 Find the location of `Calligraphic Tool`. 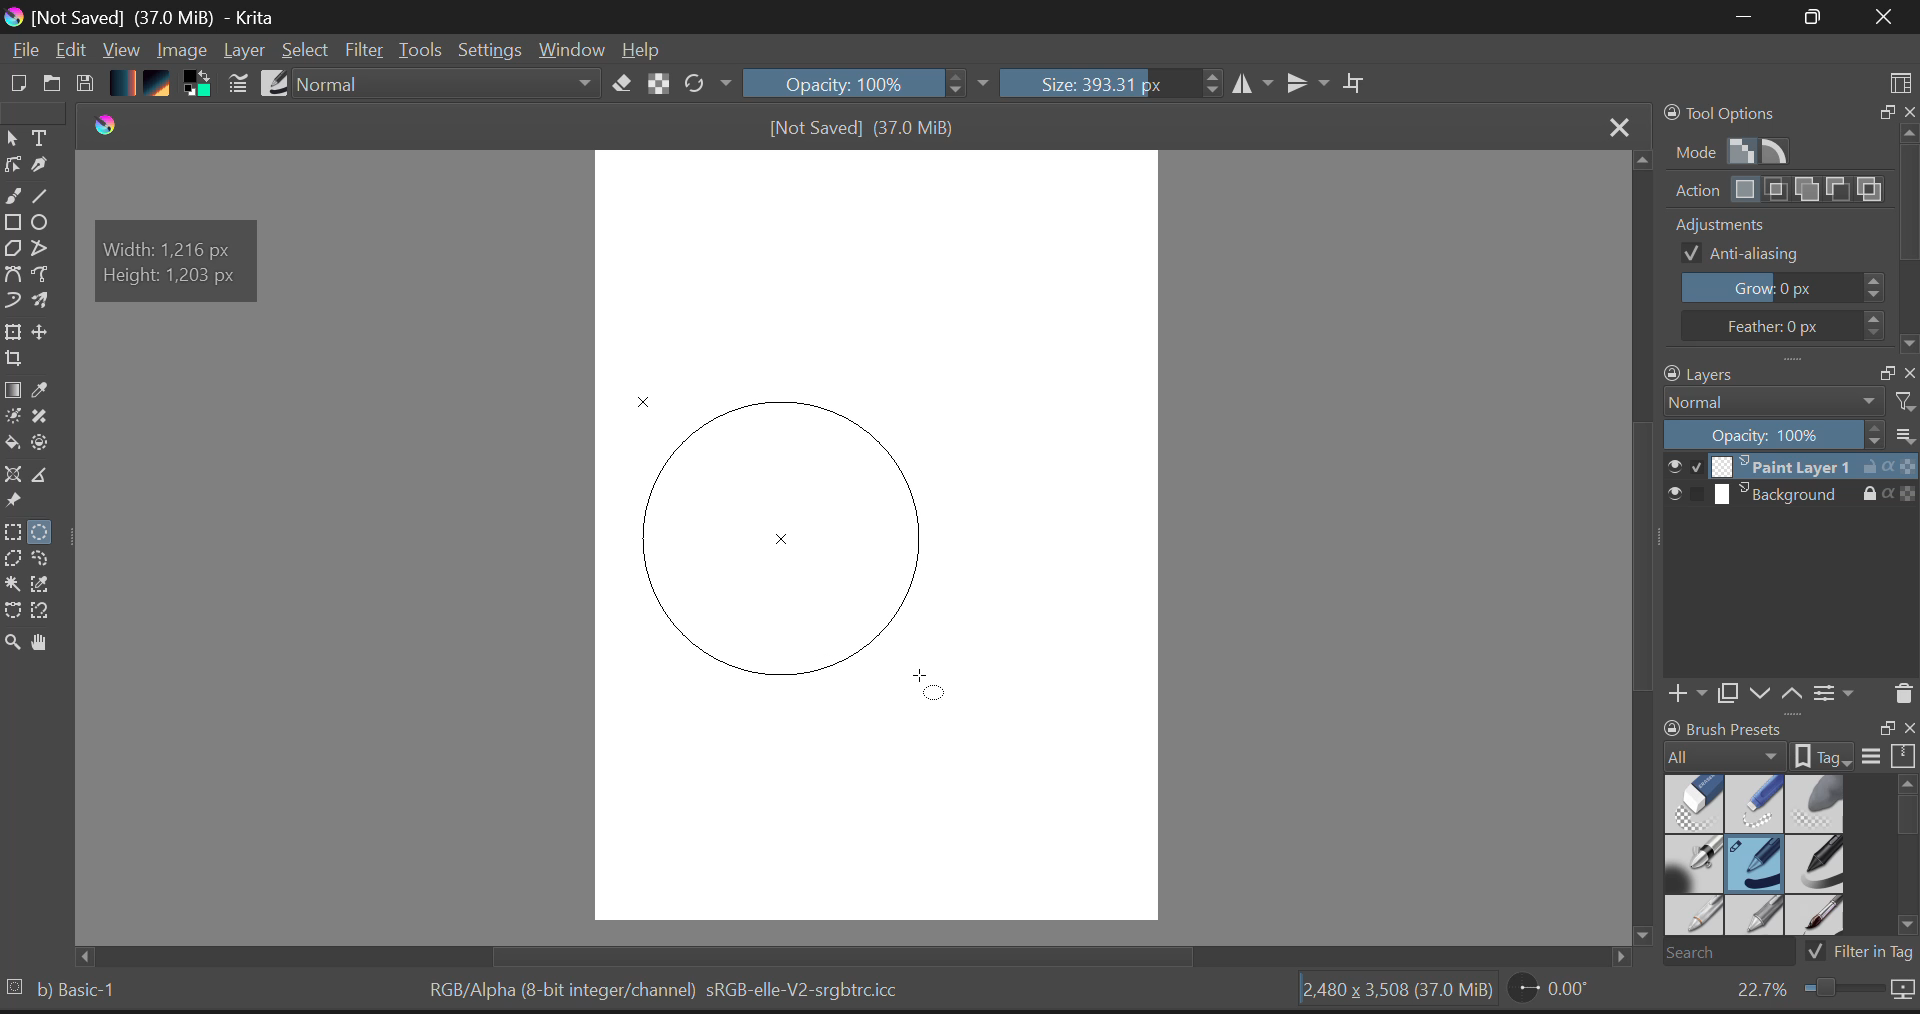

Calligraphic Tool is located at coordinates (40, 169).